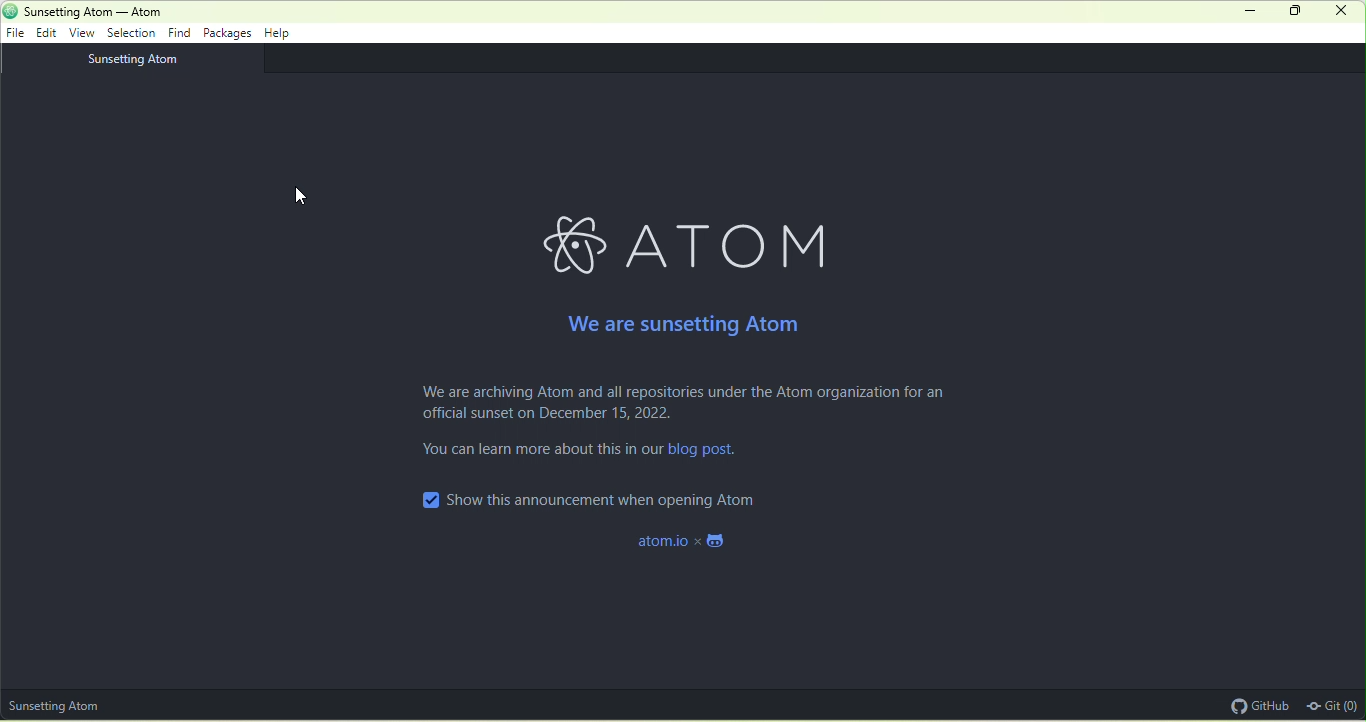 The image size is (1366, 722). I want to click on packages, so click(228, 35).